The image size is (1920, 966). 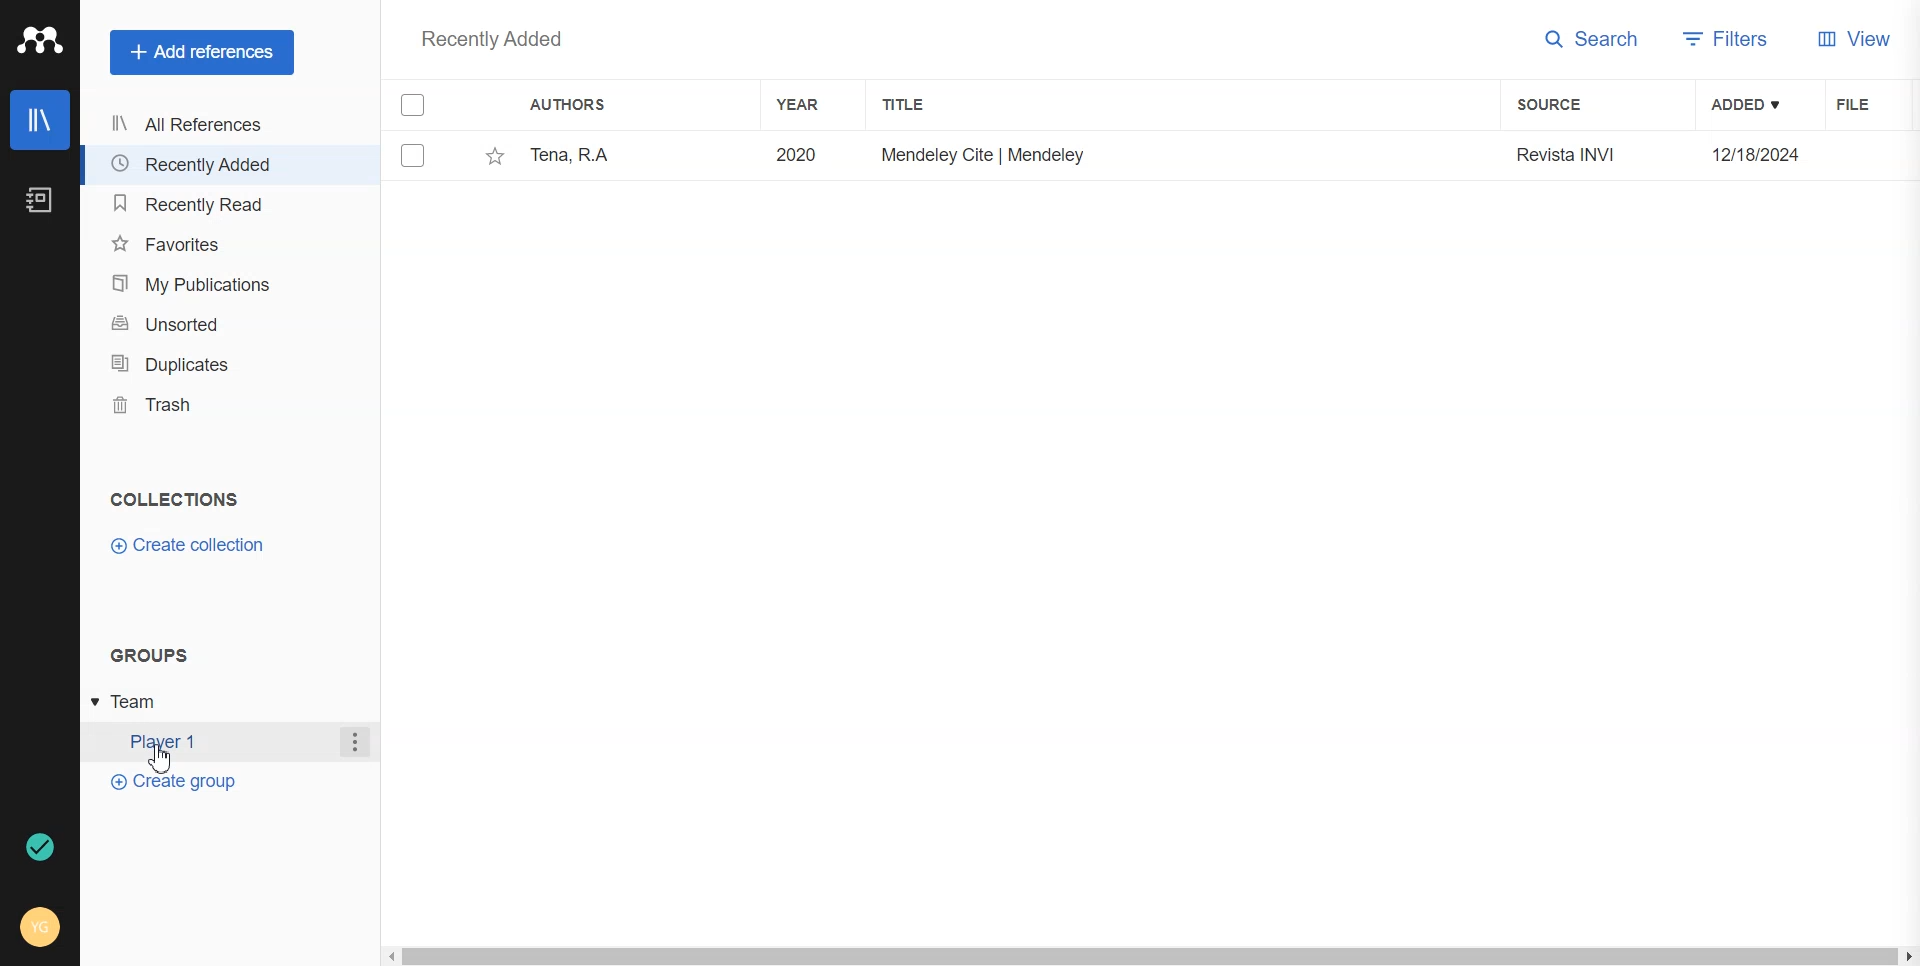 What do you see at coordinates (203, 364) in the screenshot?
I see `Duplicates` at bounding box center [203, 364].